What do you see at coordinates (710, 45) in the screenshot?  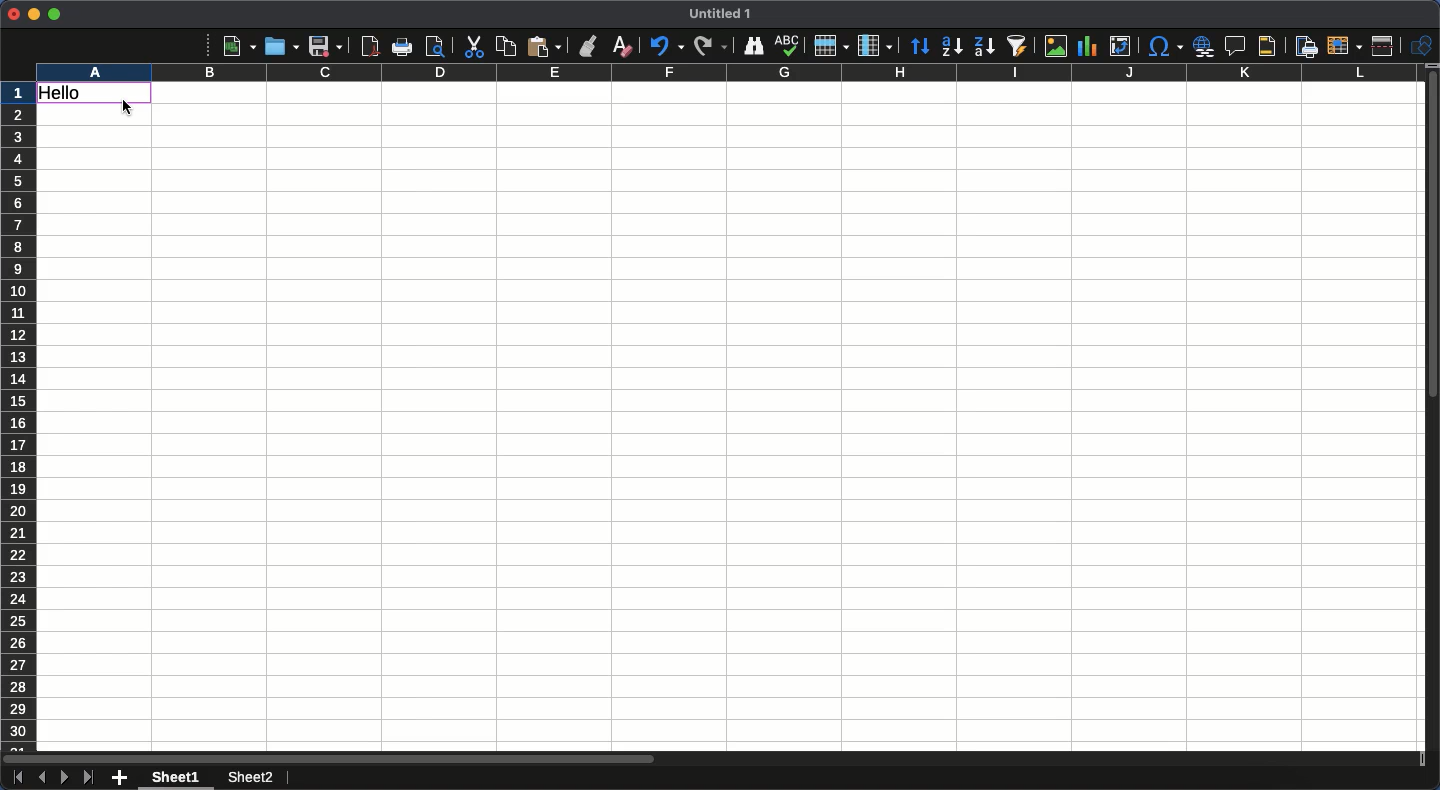 I see `Redo` at bounding box center [710, 45].